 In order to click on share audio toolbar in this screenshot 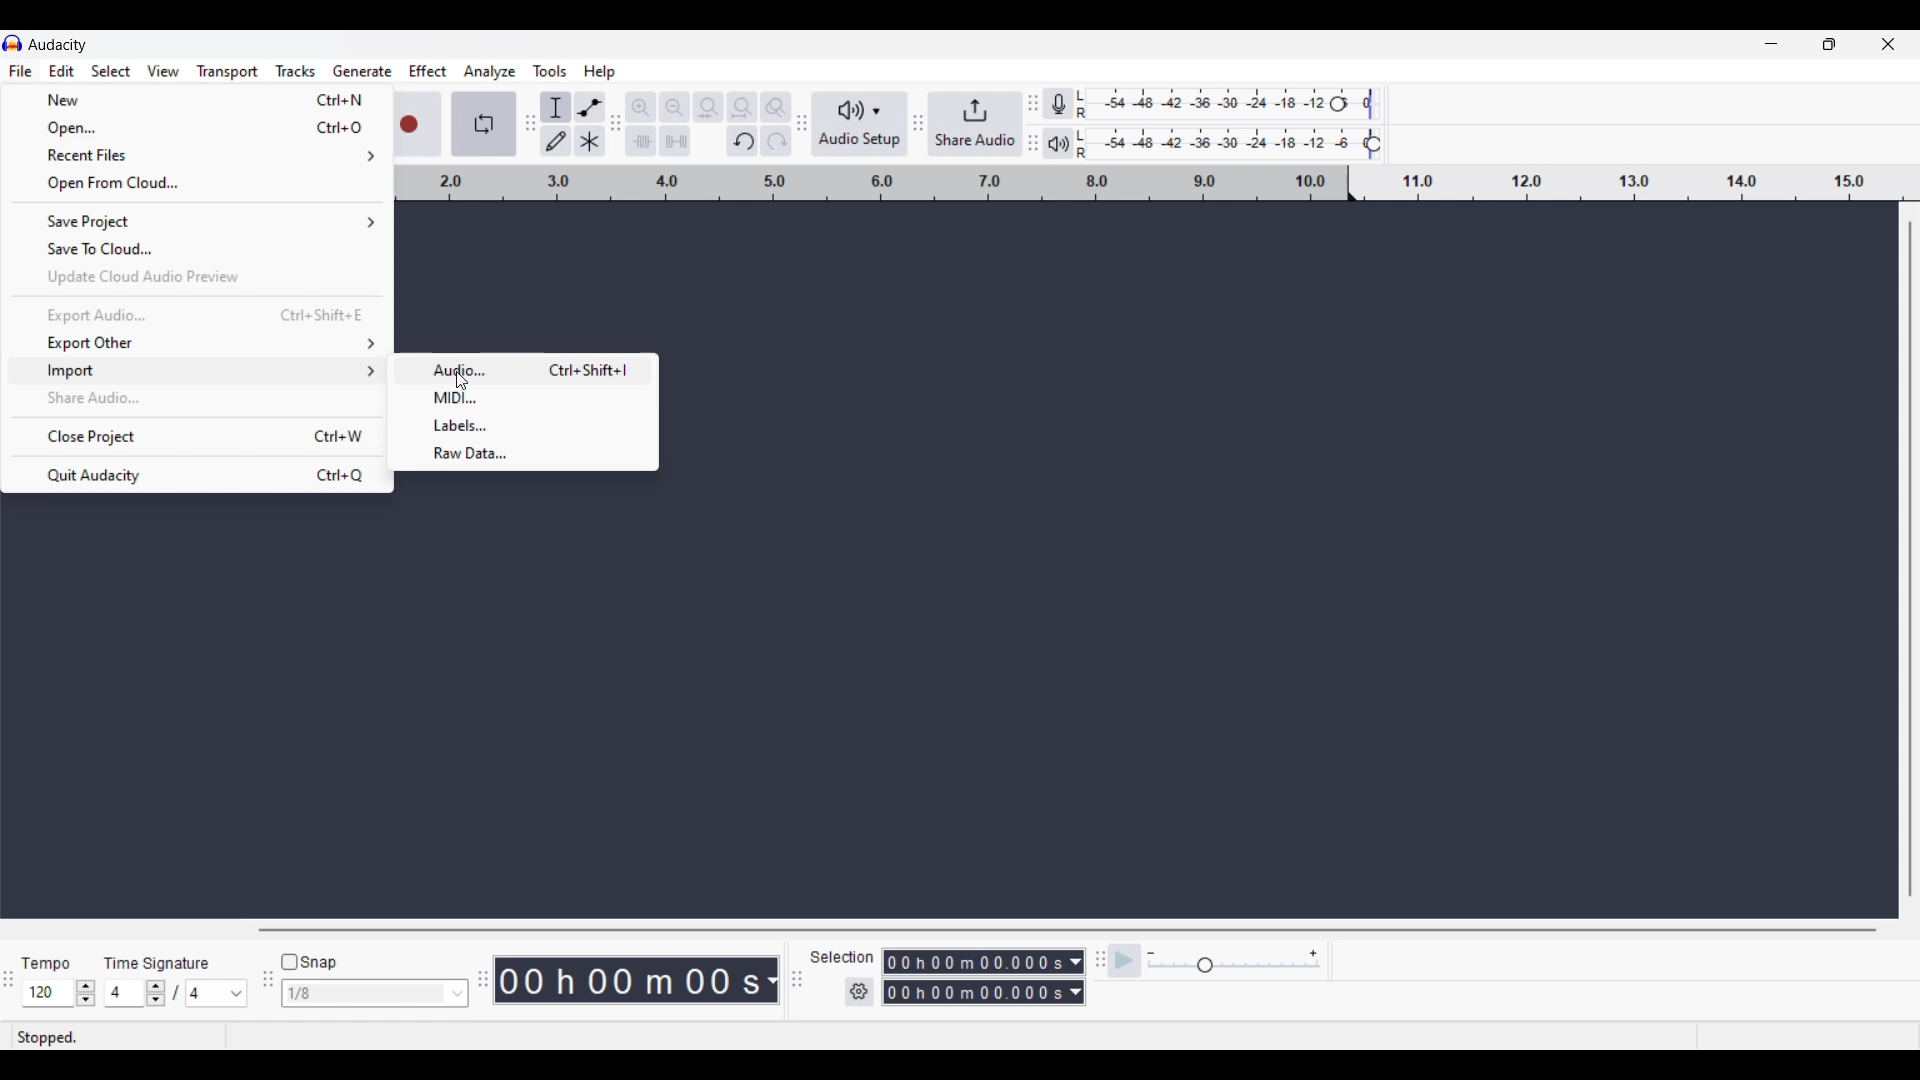, I will do `click(915, 125)`.